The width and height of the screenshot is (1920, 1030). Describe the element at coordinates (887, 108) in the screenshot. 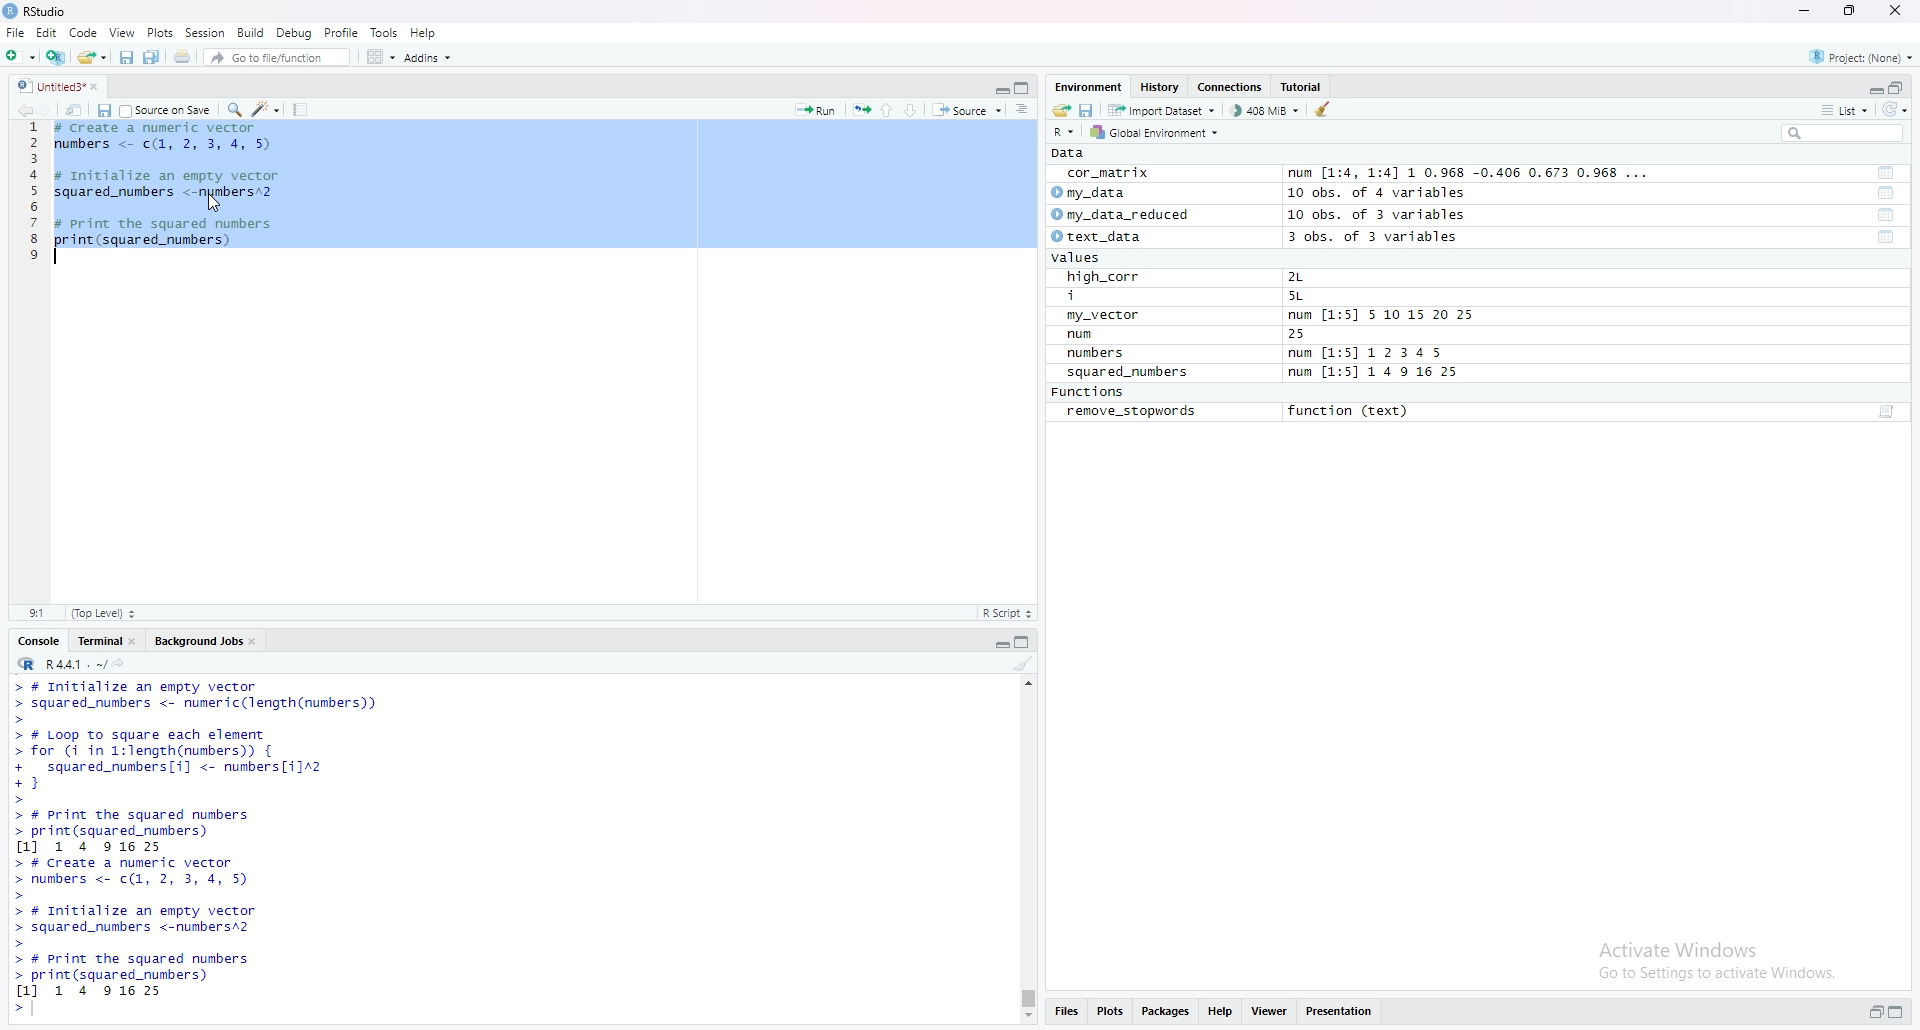

I see `up` at that location.